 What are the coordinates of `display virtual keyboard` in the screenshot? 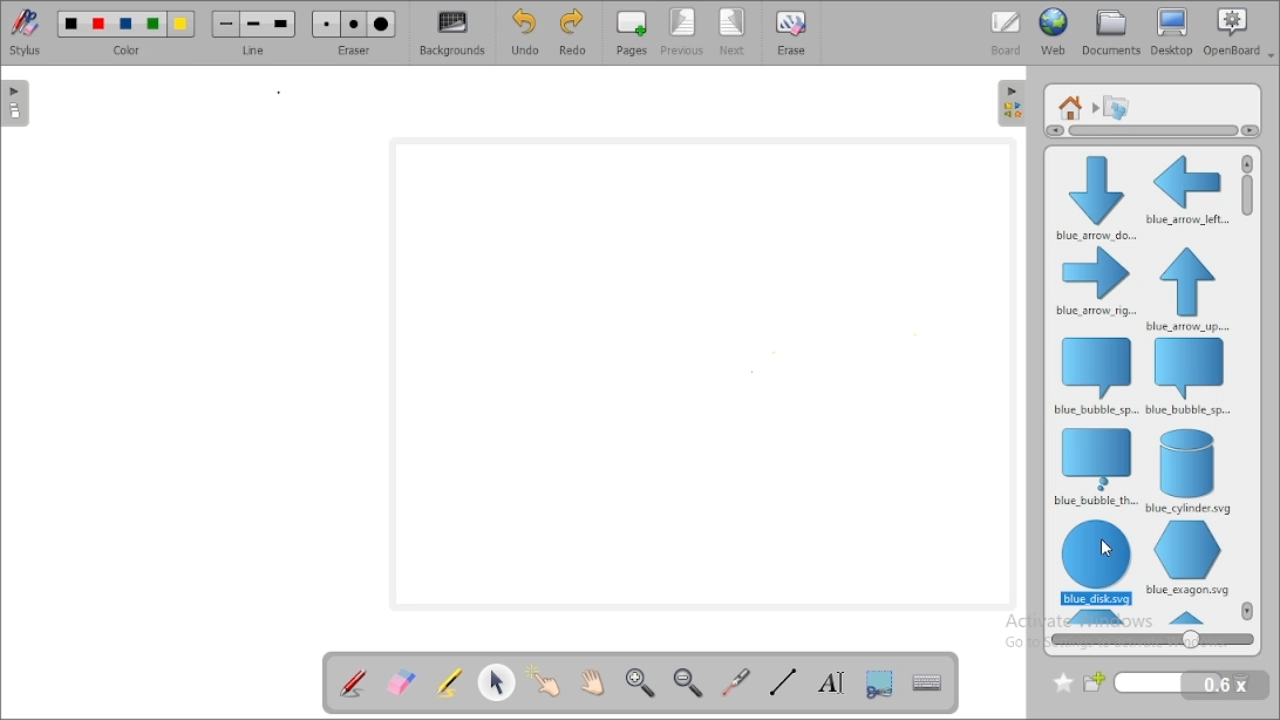 It's located at (928, 681).